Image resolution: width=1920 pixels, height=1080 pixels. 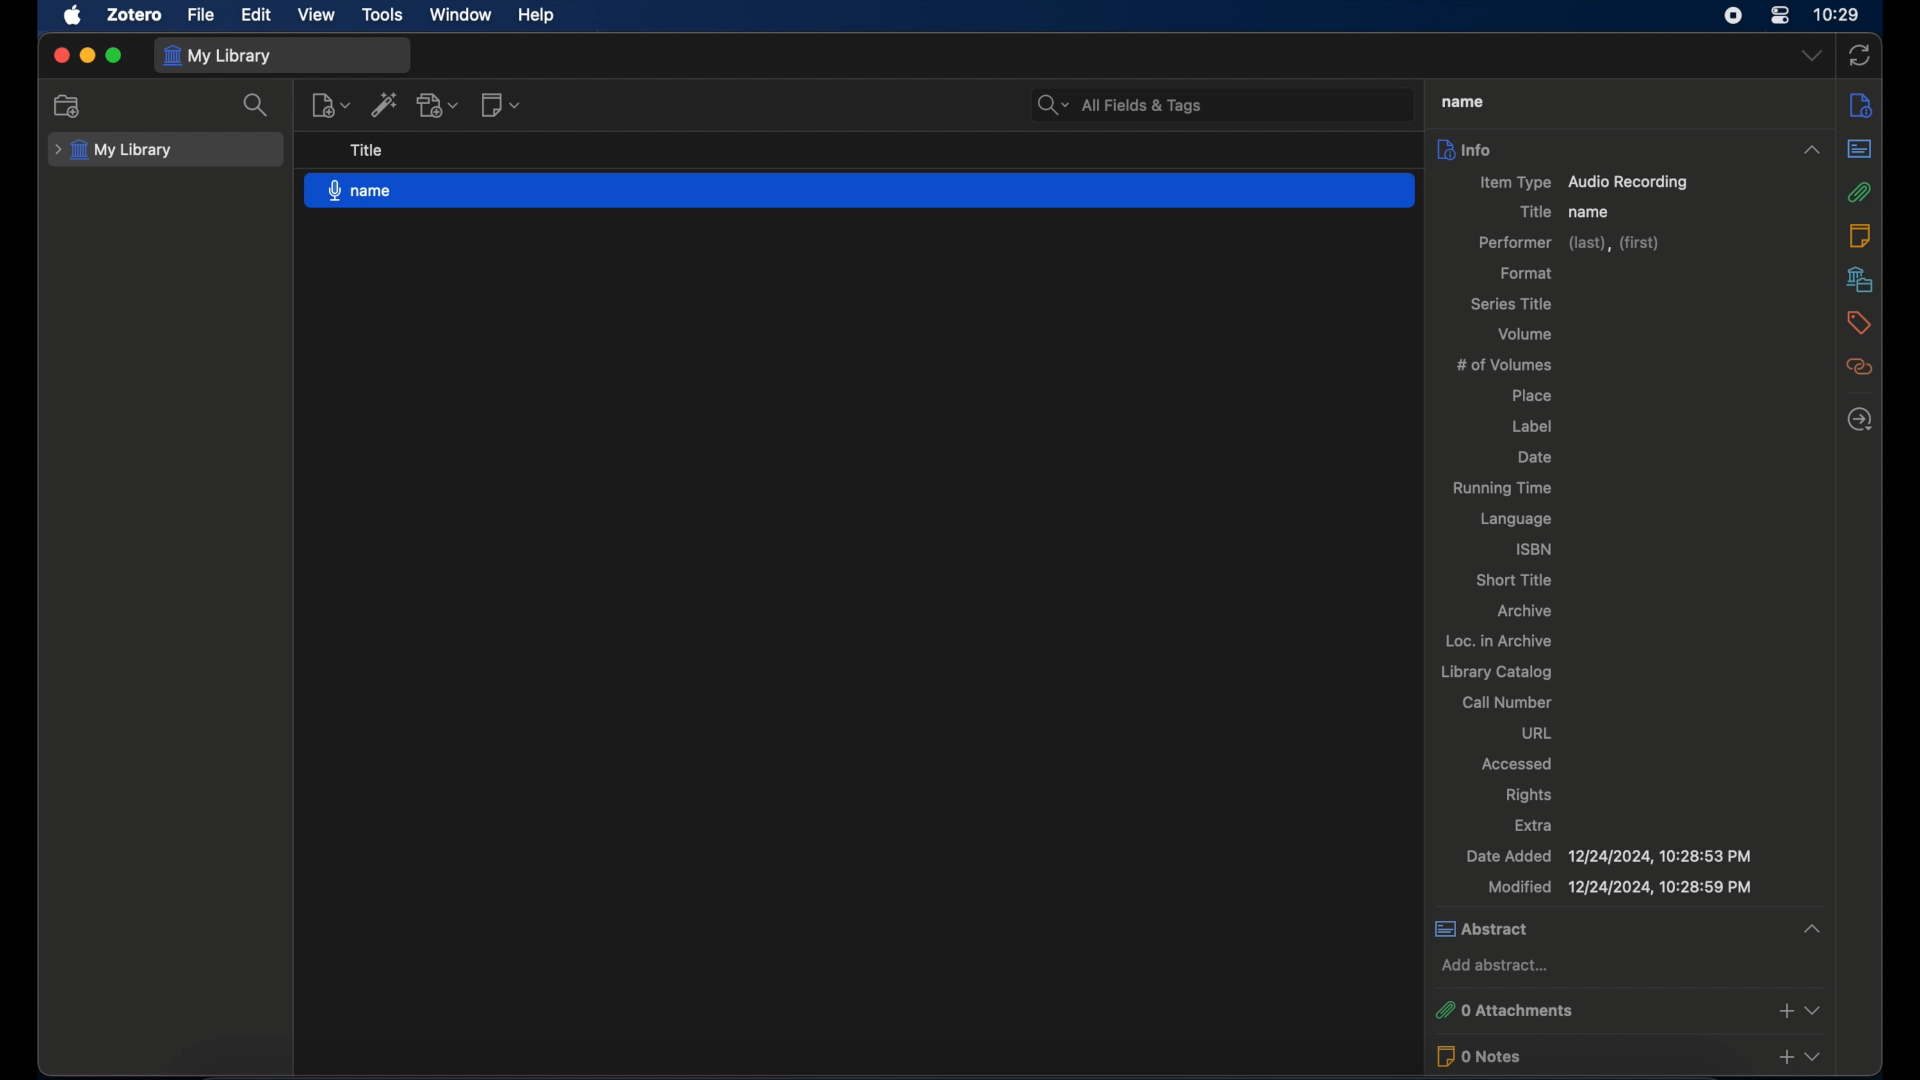 What do you see at coordinates (1632, 149) in the screenshot?
I see `info` at bounding box center [1632, 149].